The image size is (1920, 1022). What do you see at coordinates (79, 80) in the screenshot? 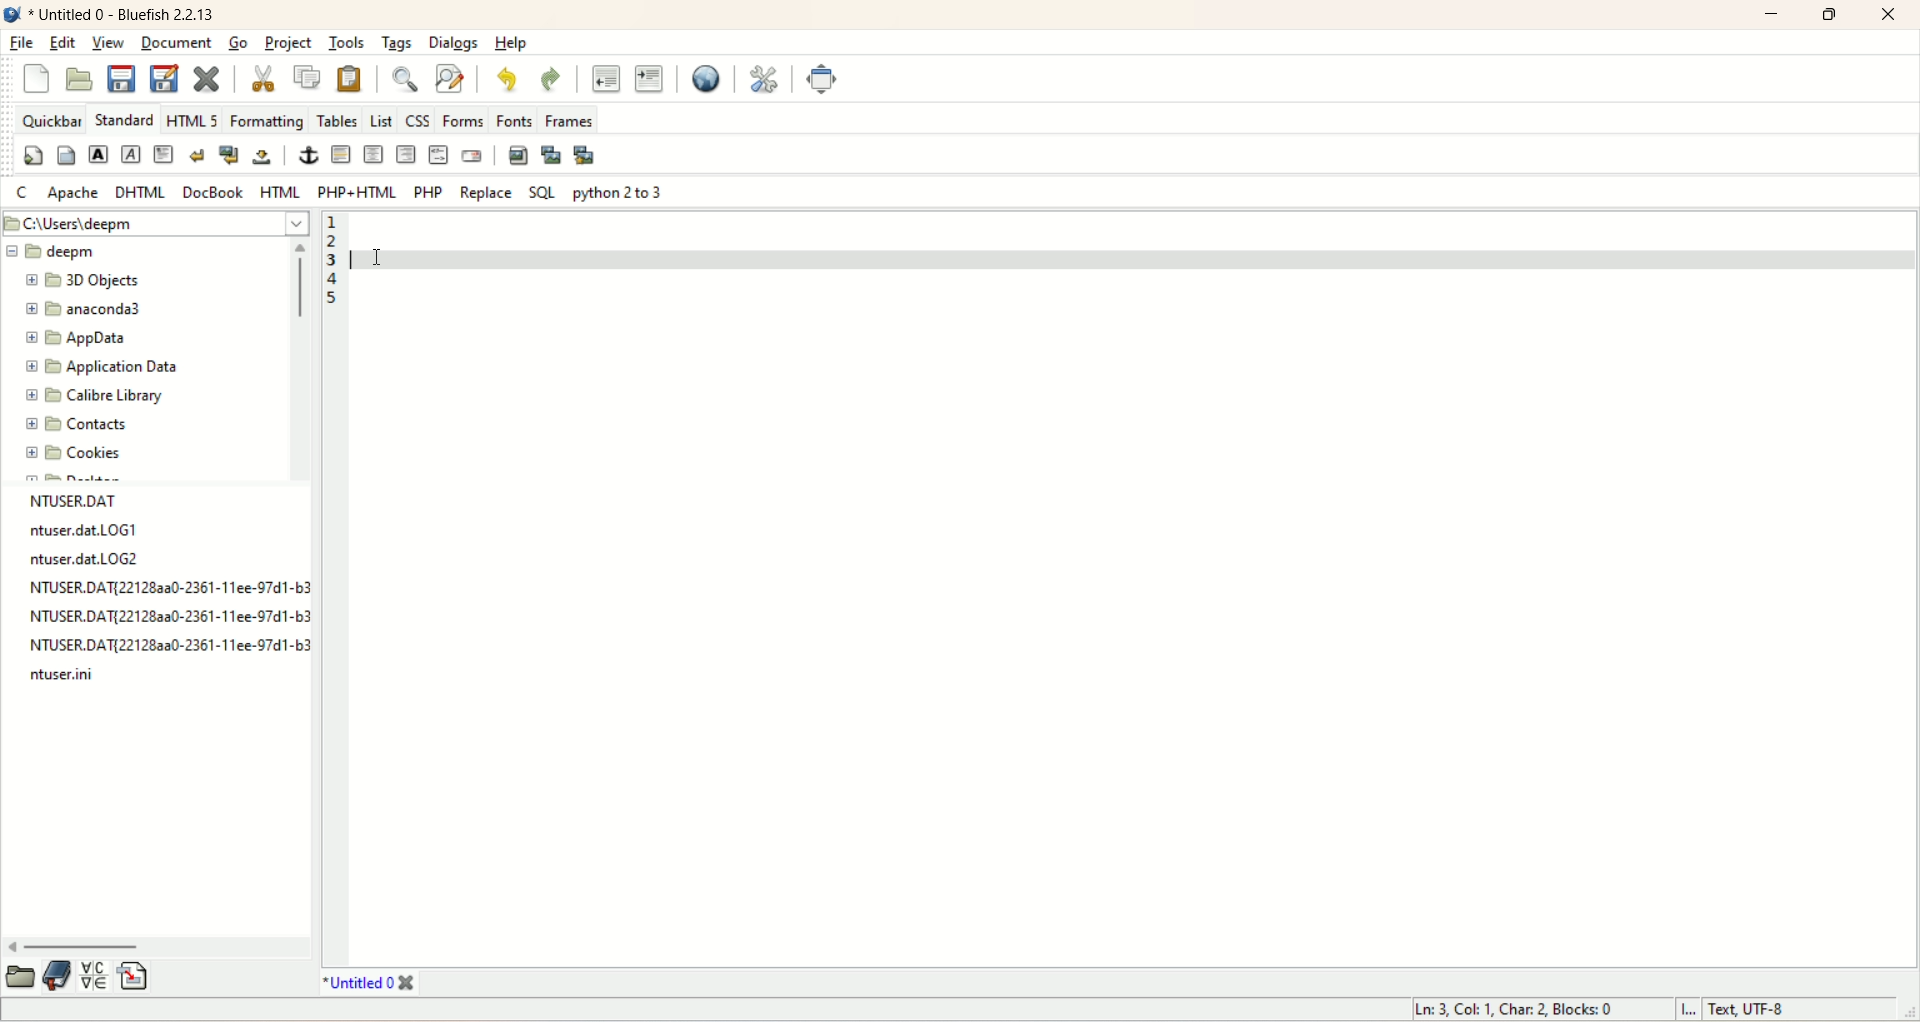
I see `open file` at bounding box center [79, 80].